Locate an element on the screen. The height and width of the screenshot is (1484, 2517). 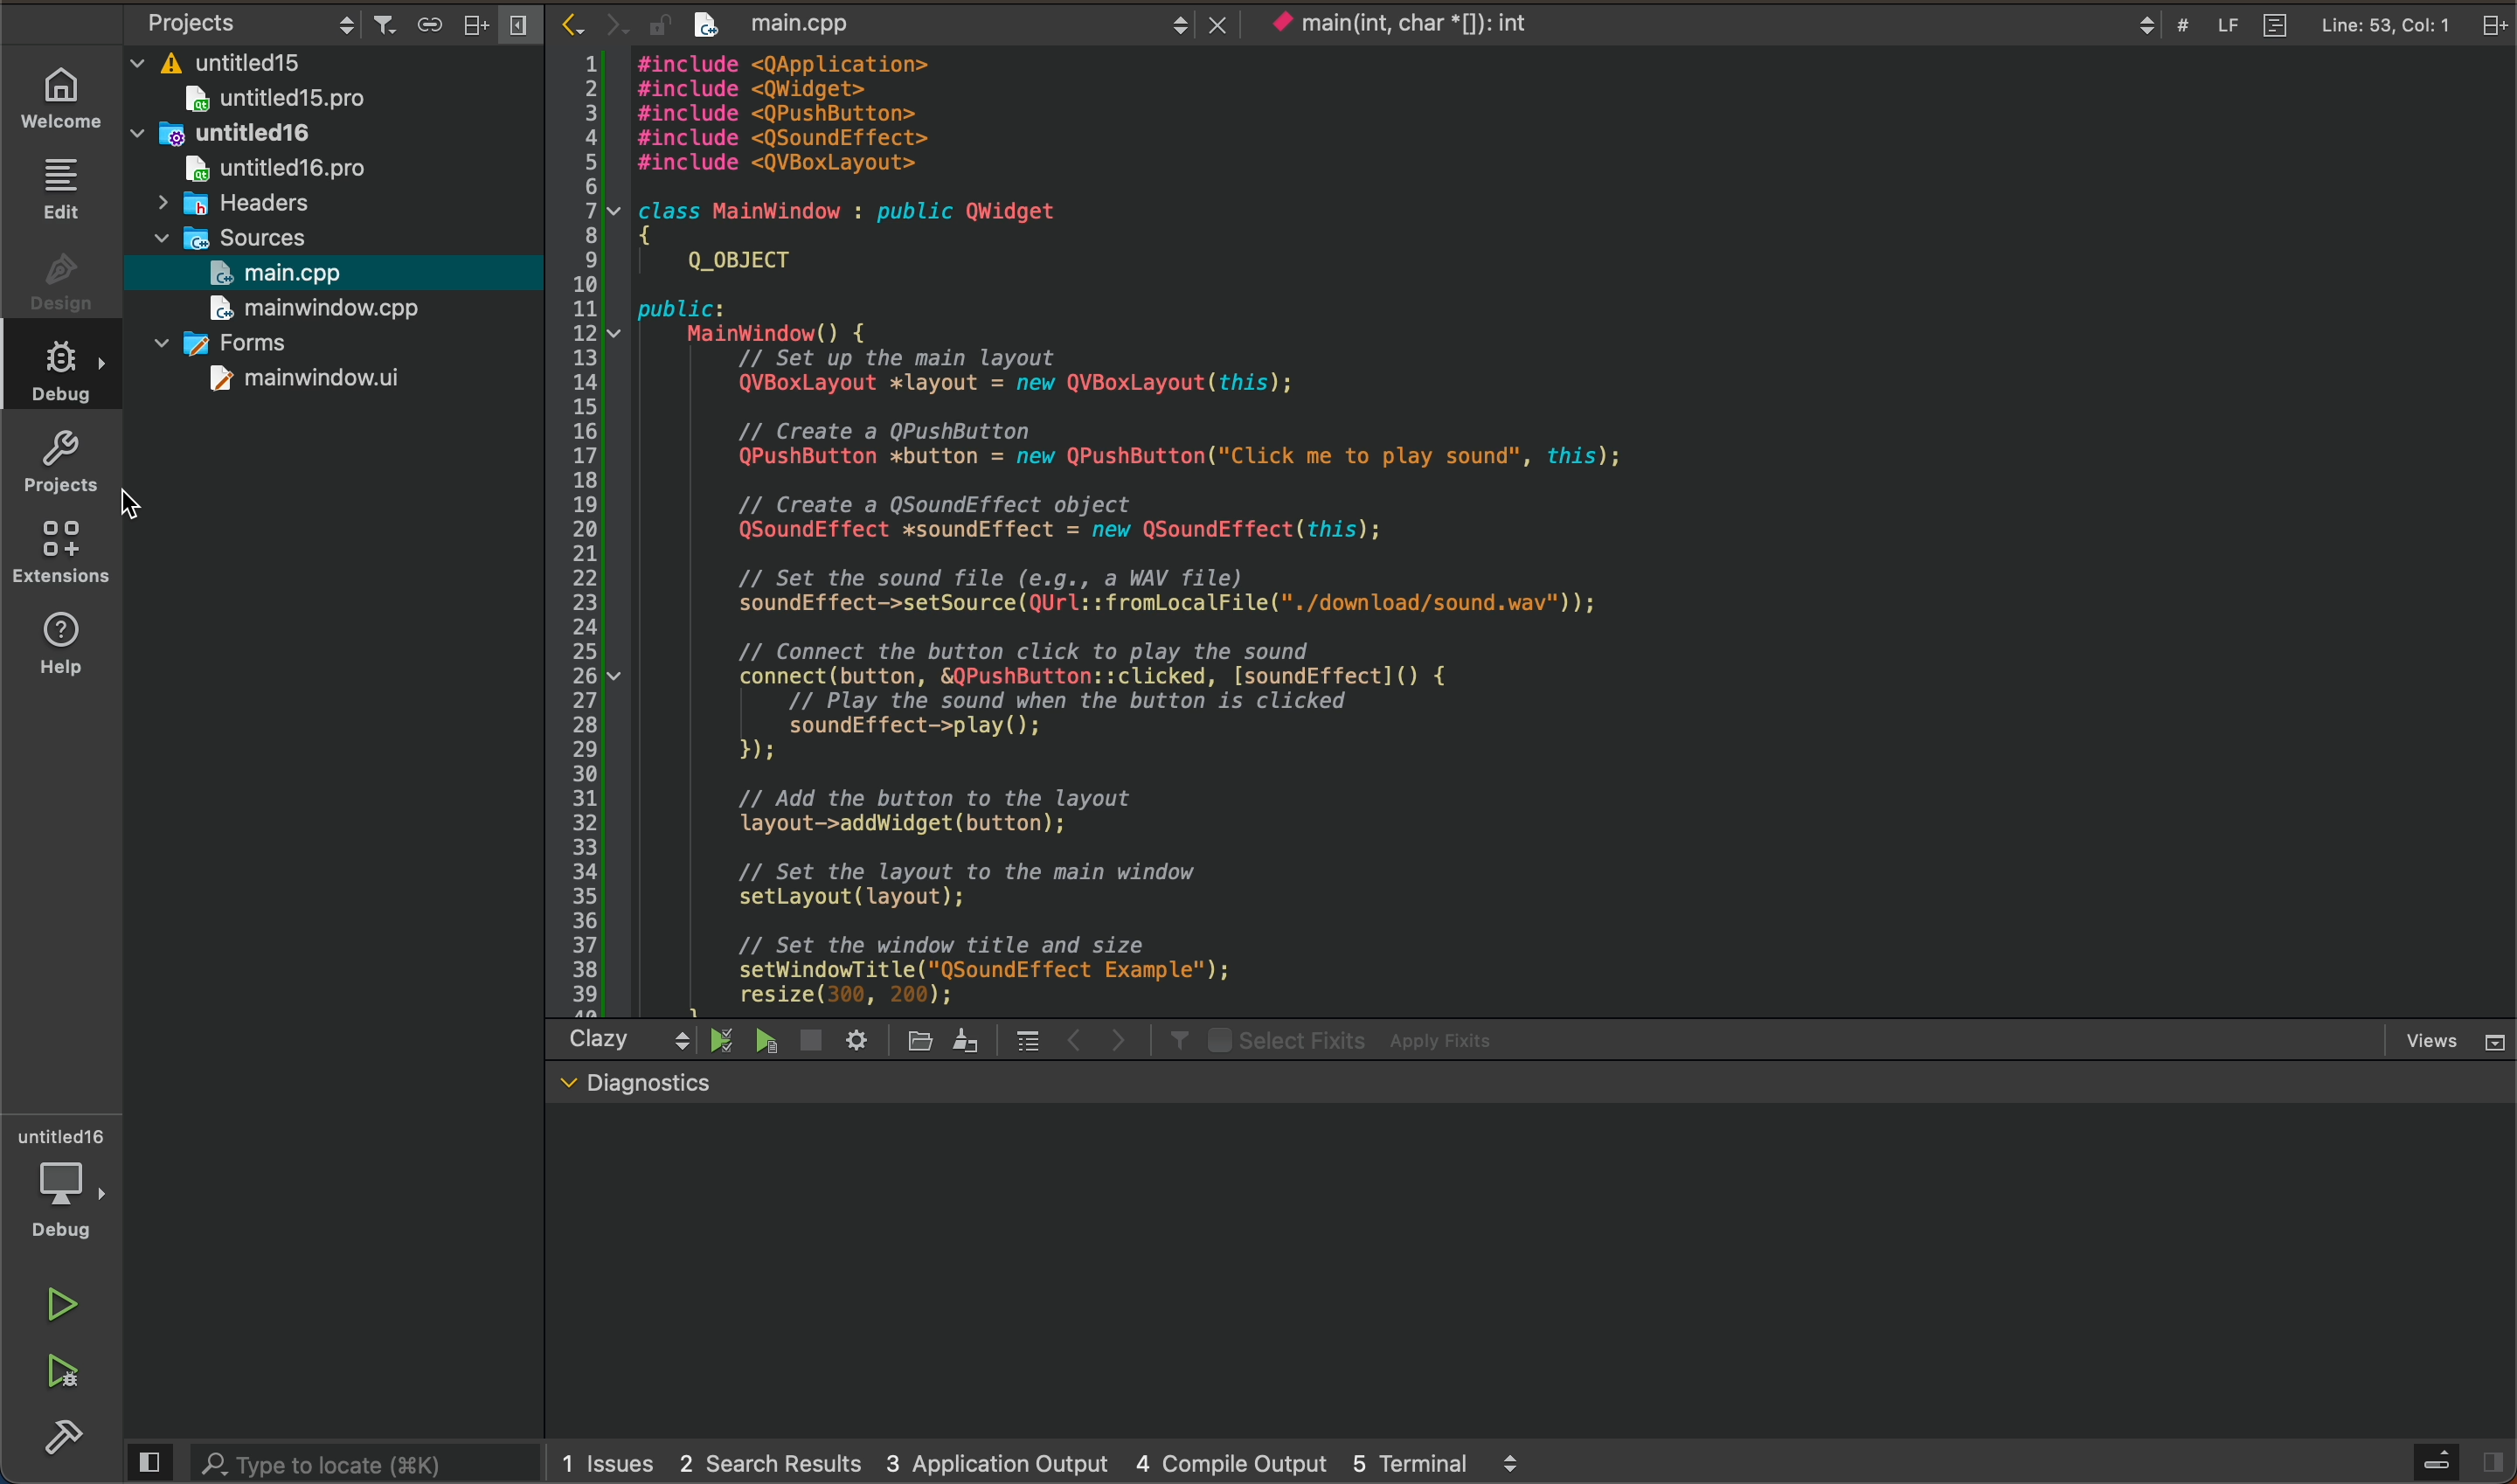
Setting  is located at coordinates (858, 1038).